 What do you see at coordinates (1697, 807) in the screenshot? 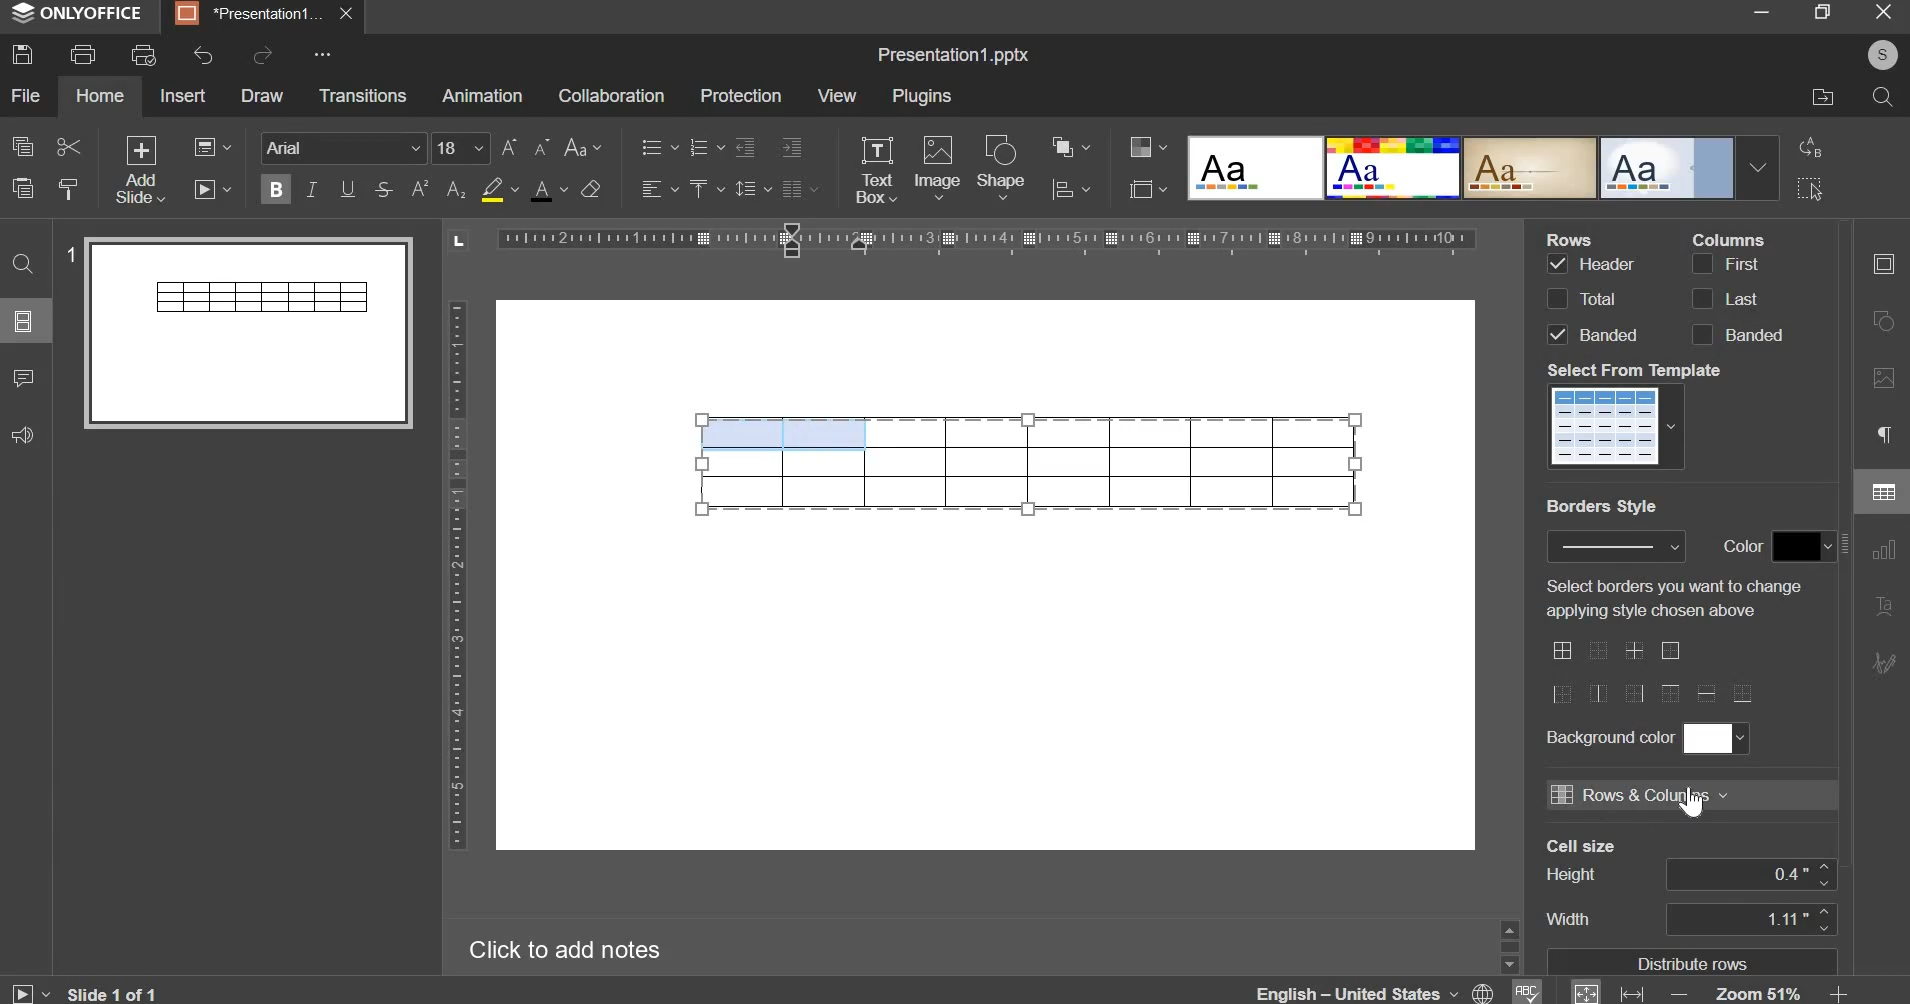
I see `Cursor` at bounding box center [1697, 807].